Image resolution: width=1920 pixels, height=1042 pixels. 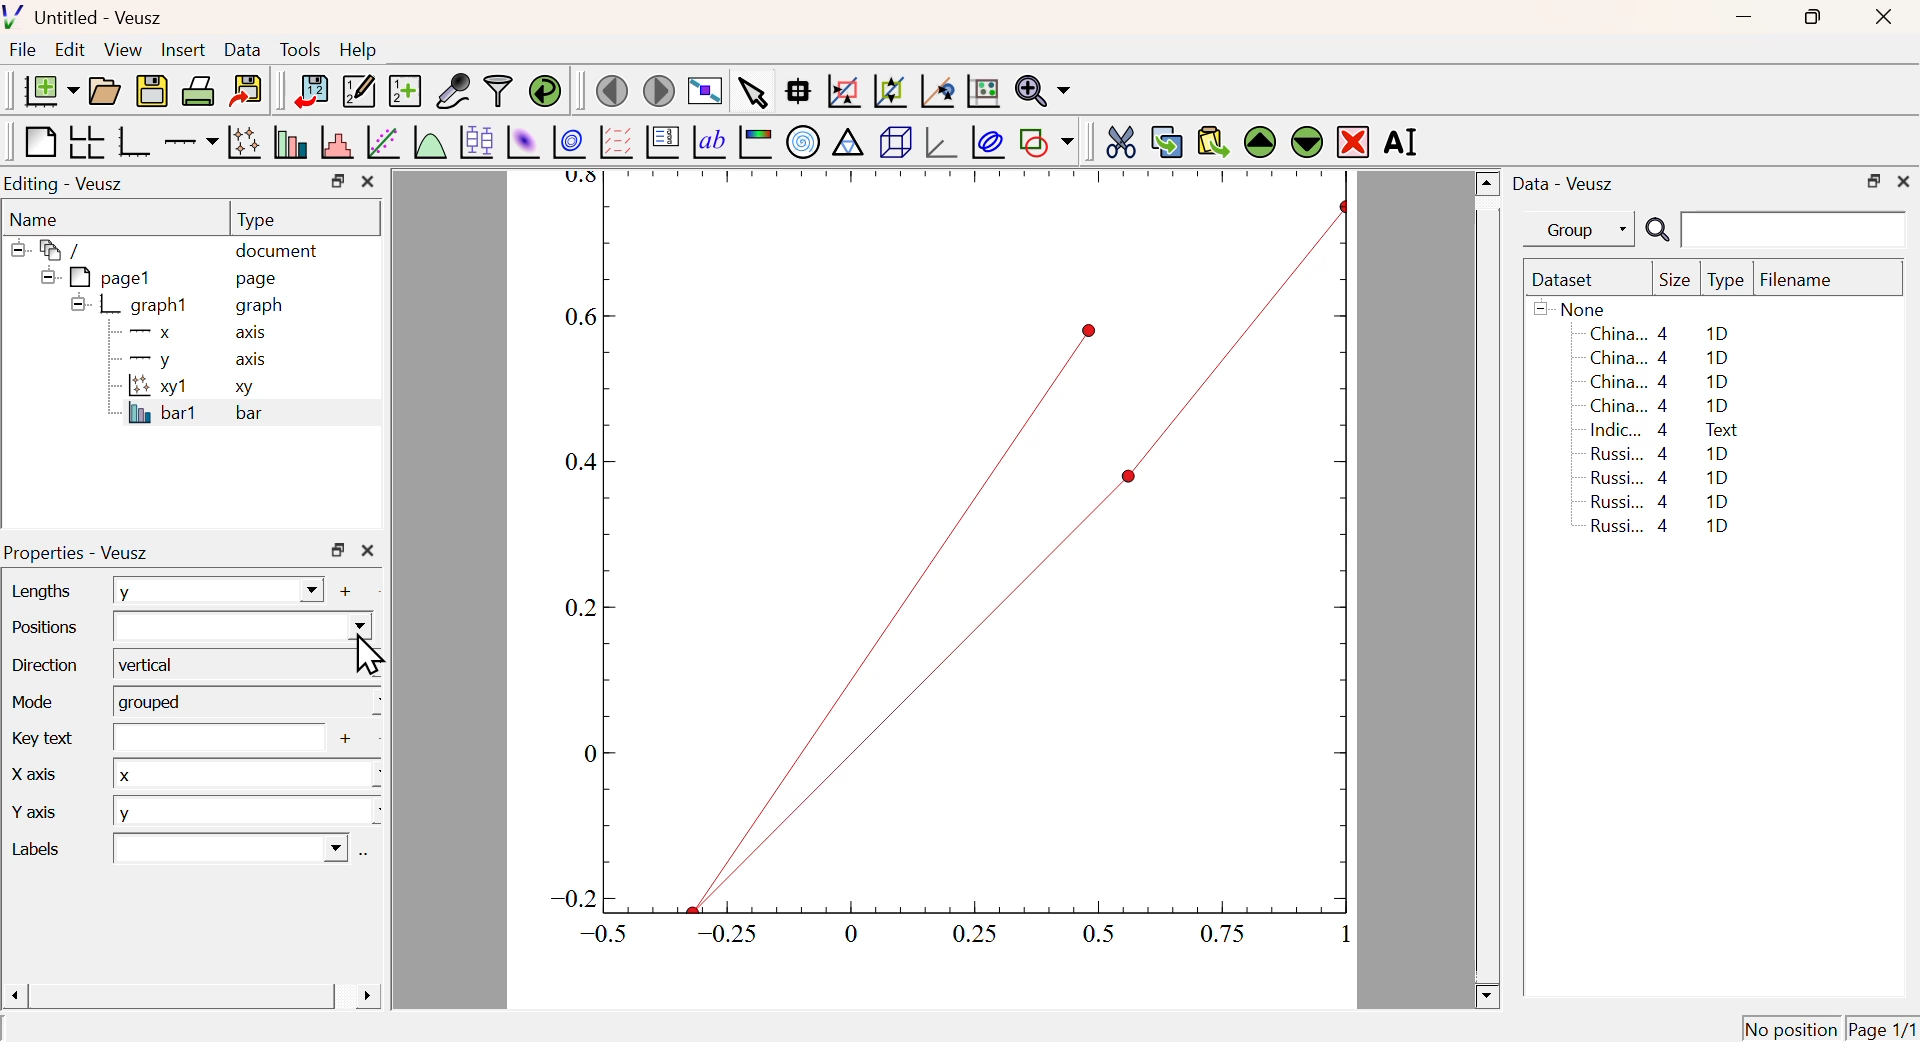 What do you see at coordinates (1306, 141) in the screenshot?
I see `Move Down` at bounding box center [1306, 141].